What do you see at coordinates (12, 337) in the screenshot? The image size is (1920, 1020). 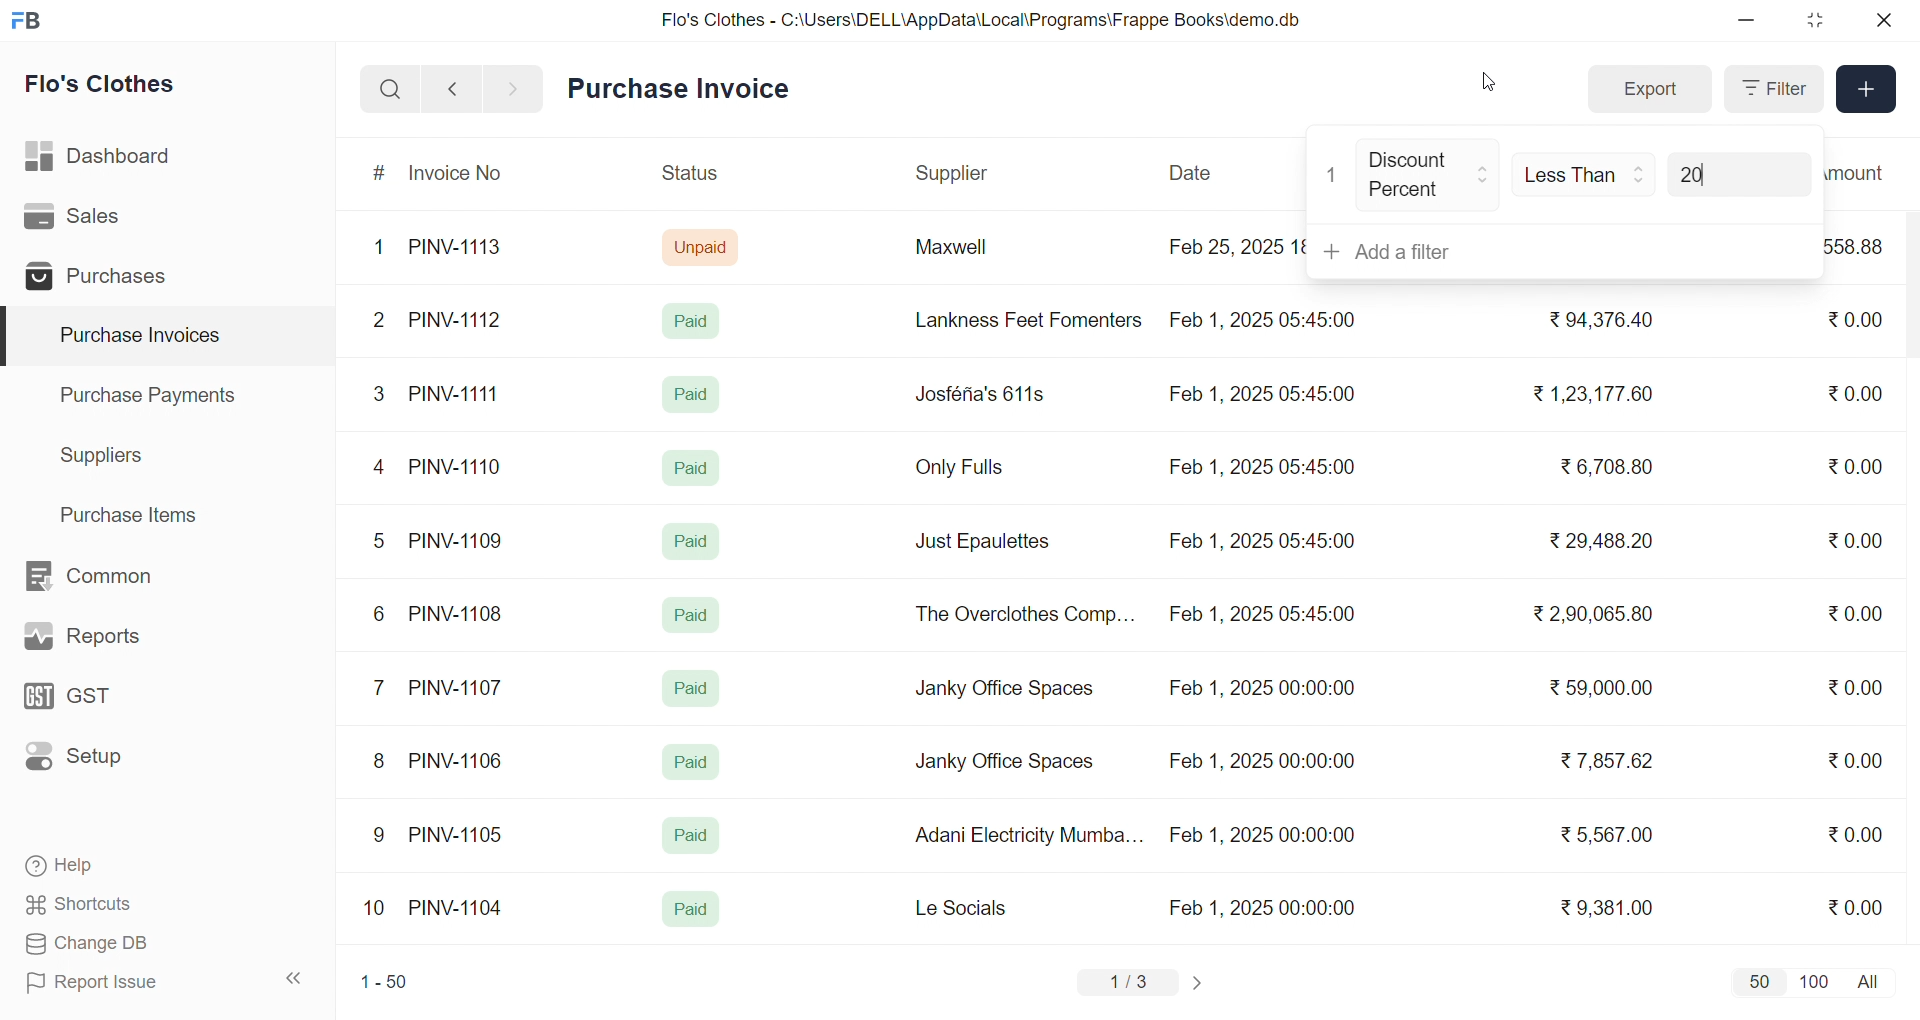 I see `selected` at bounding box center [12, 337].